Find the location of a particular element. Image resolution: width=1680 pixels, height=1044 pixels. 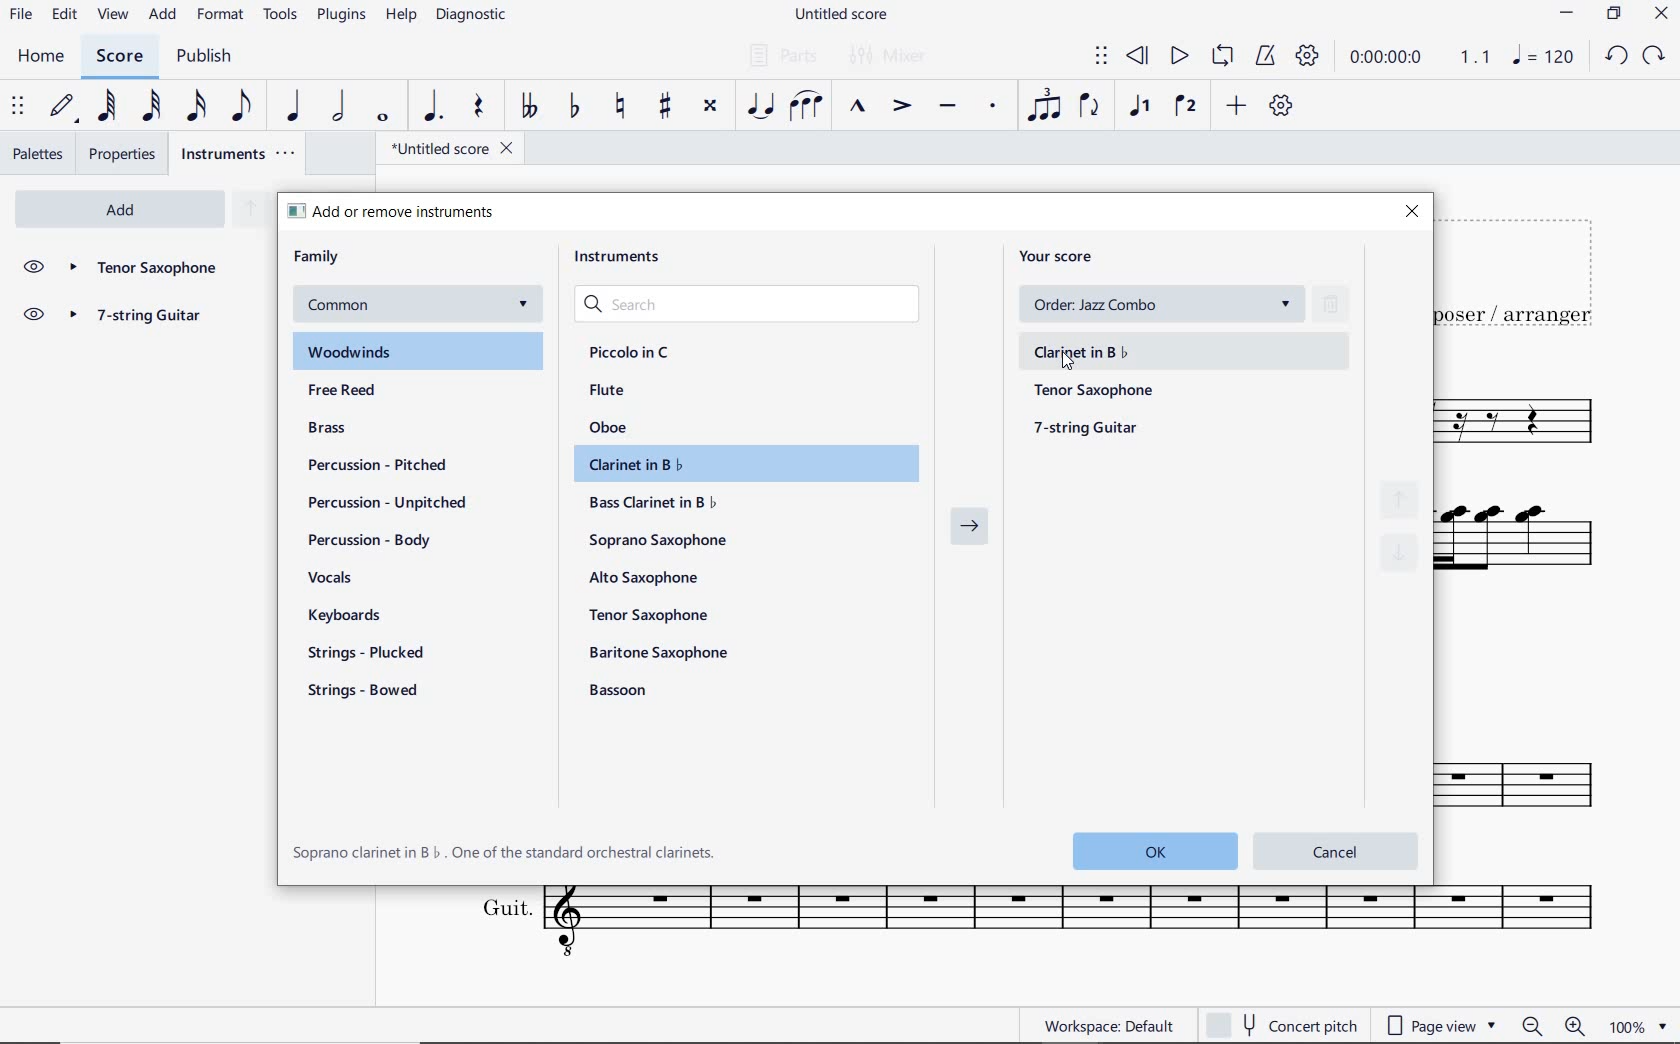

7 string guitar is located at coordinates (144, 318).